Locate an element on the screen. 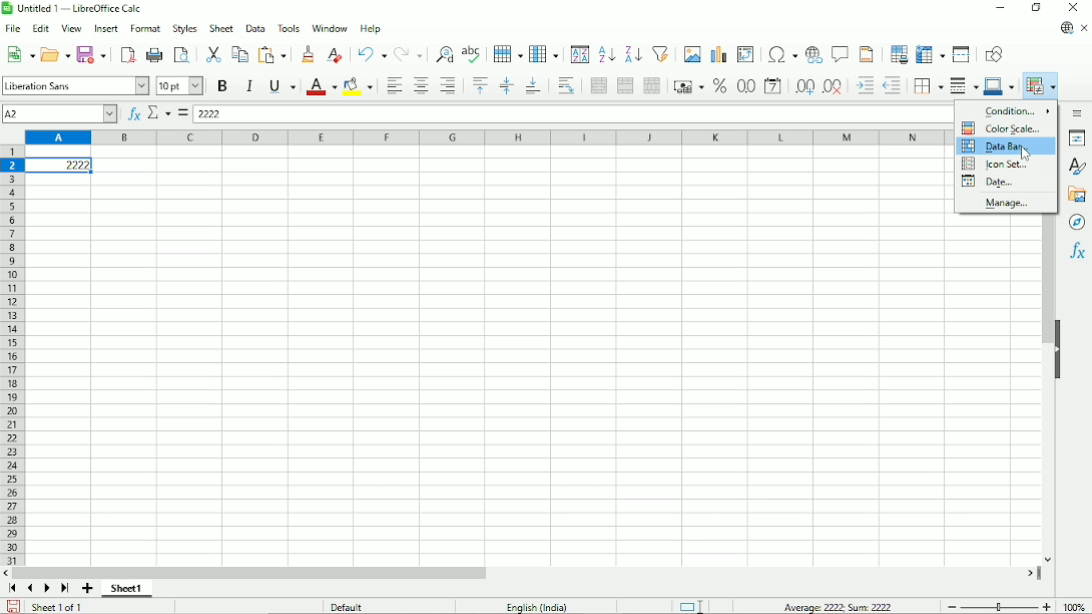 This screenshot has height=614, width=1092. Data is located at coordinates (255, 28).